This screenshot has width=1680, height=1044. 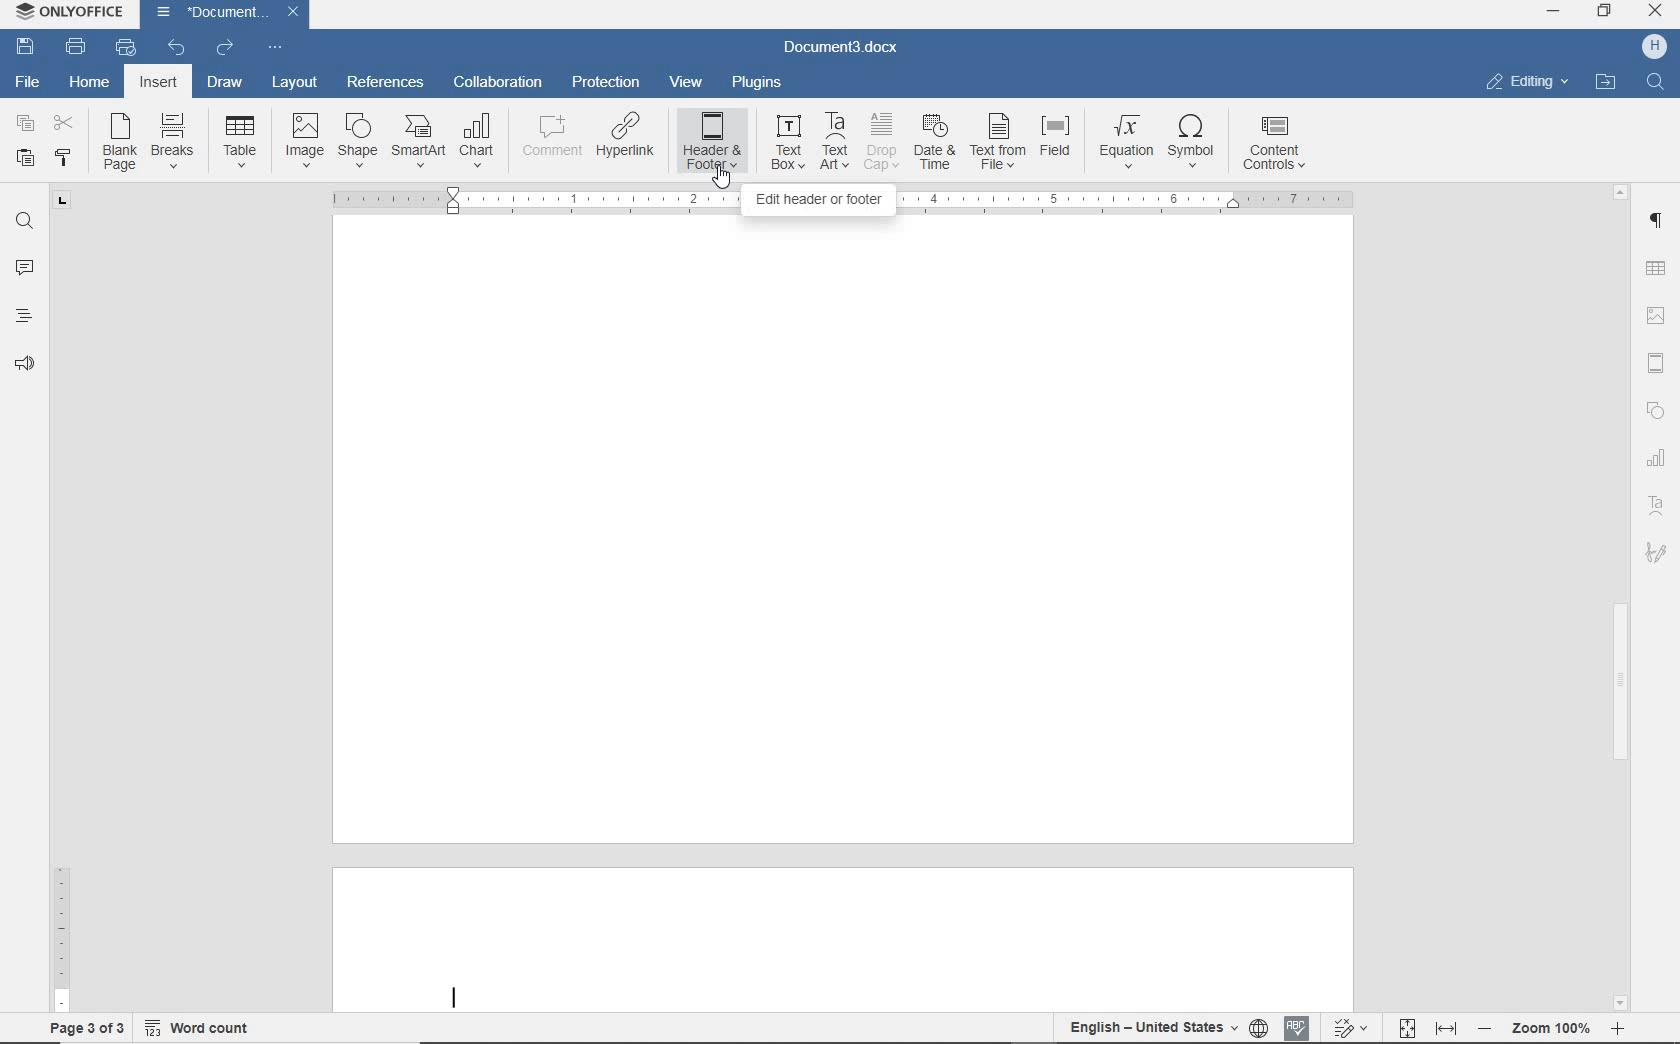 I want to click on OPEN FILE LOCATION, so click(x=1607, y=84).